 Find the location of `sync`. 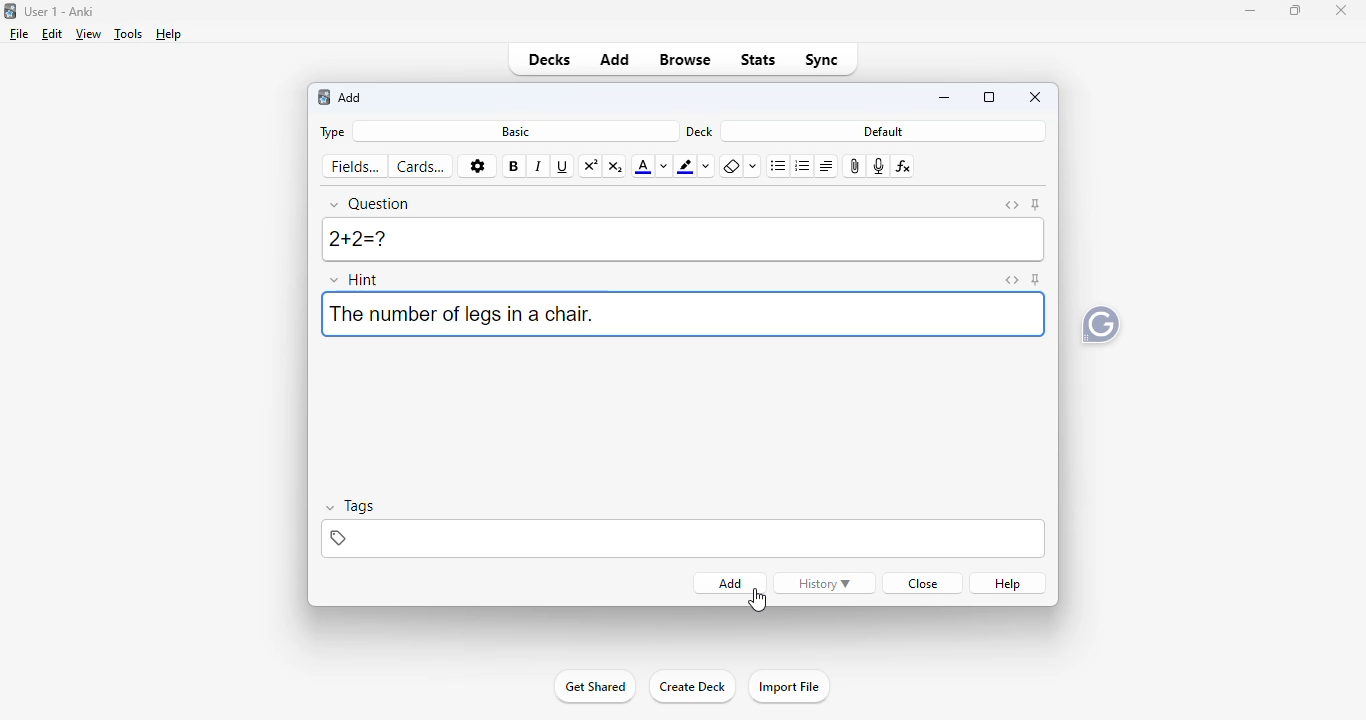

sync is located at coordinates (820, 60).